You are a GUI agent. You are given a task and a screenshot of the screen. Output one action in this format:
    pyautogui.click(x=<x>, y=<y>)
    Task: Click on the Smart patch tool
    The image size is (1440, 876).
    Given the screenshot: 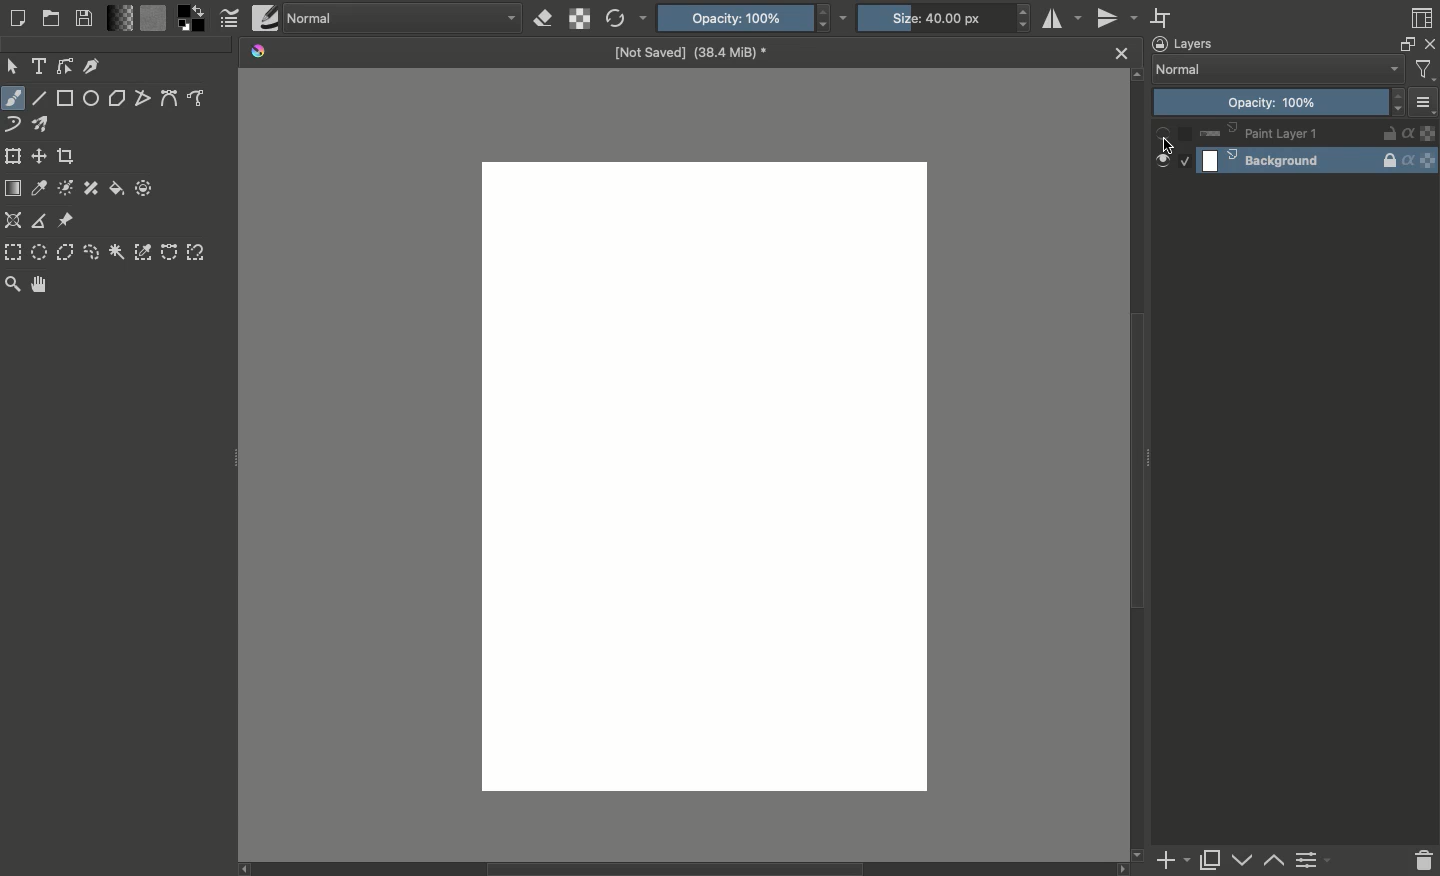 What is the action you would take?
    pyautogui.click(x=93, y=190)
    